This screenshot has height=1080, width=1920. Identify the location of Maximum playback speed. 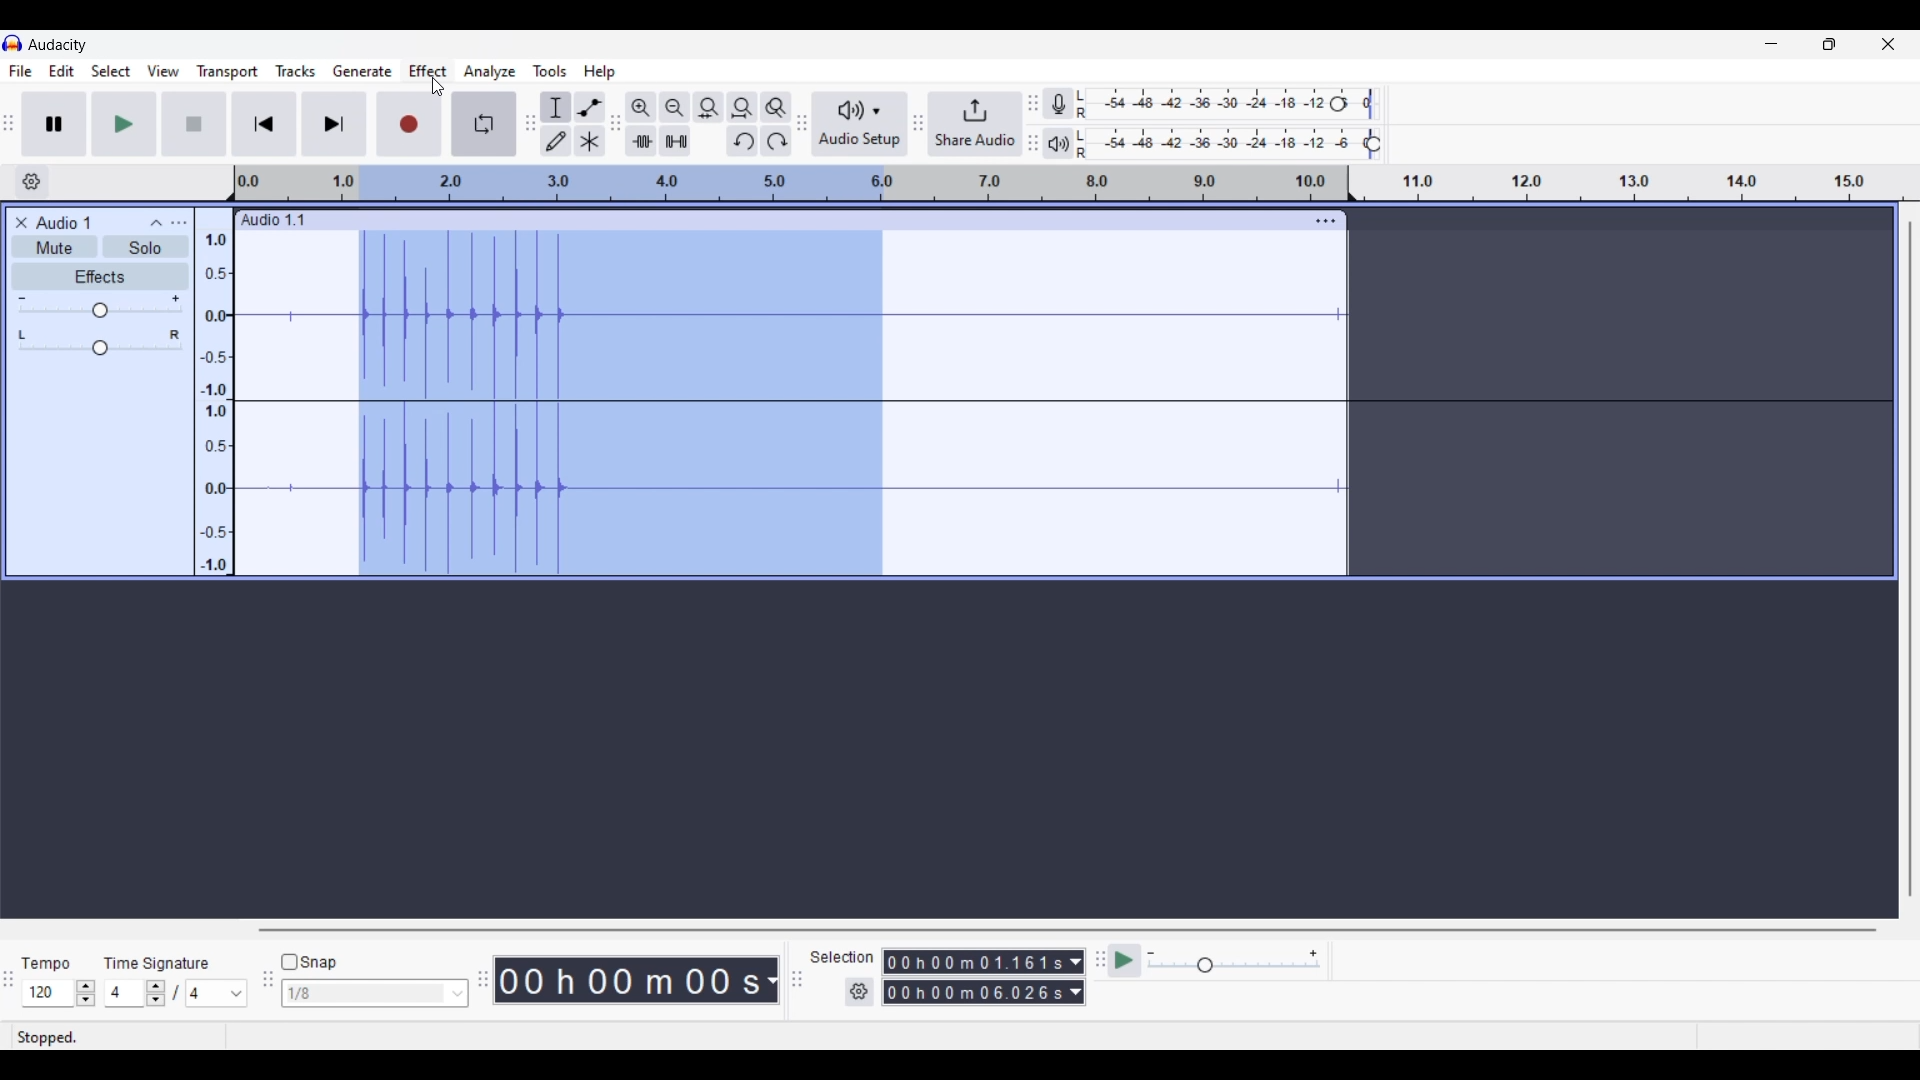
(1313, 954).